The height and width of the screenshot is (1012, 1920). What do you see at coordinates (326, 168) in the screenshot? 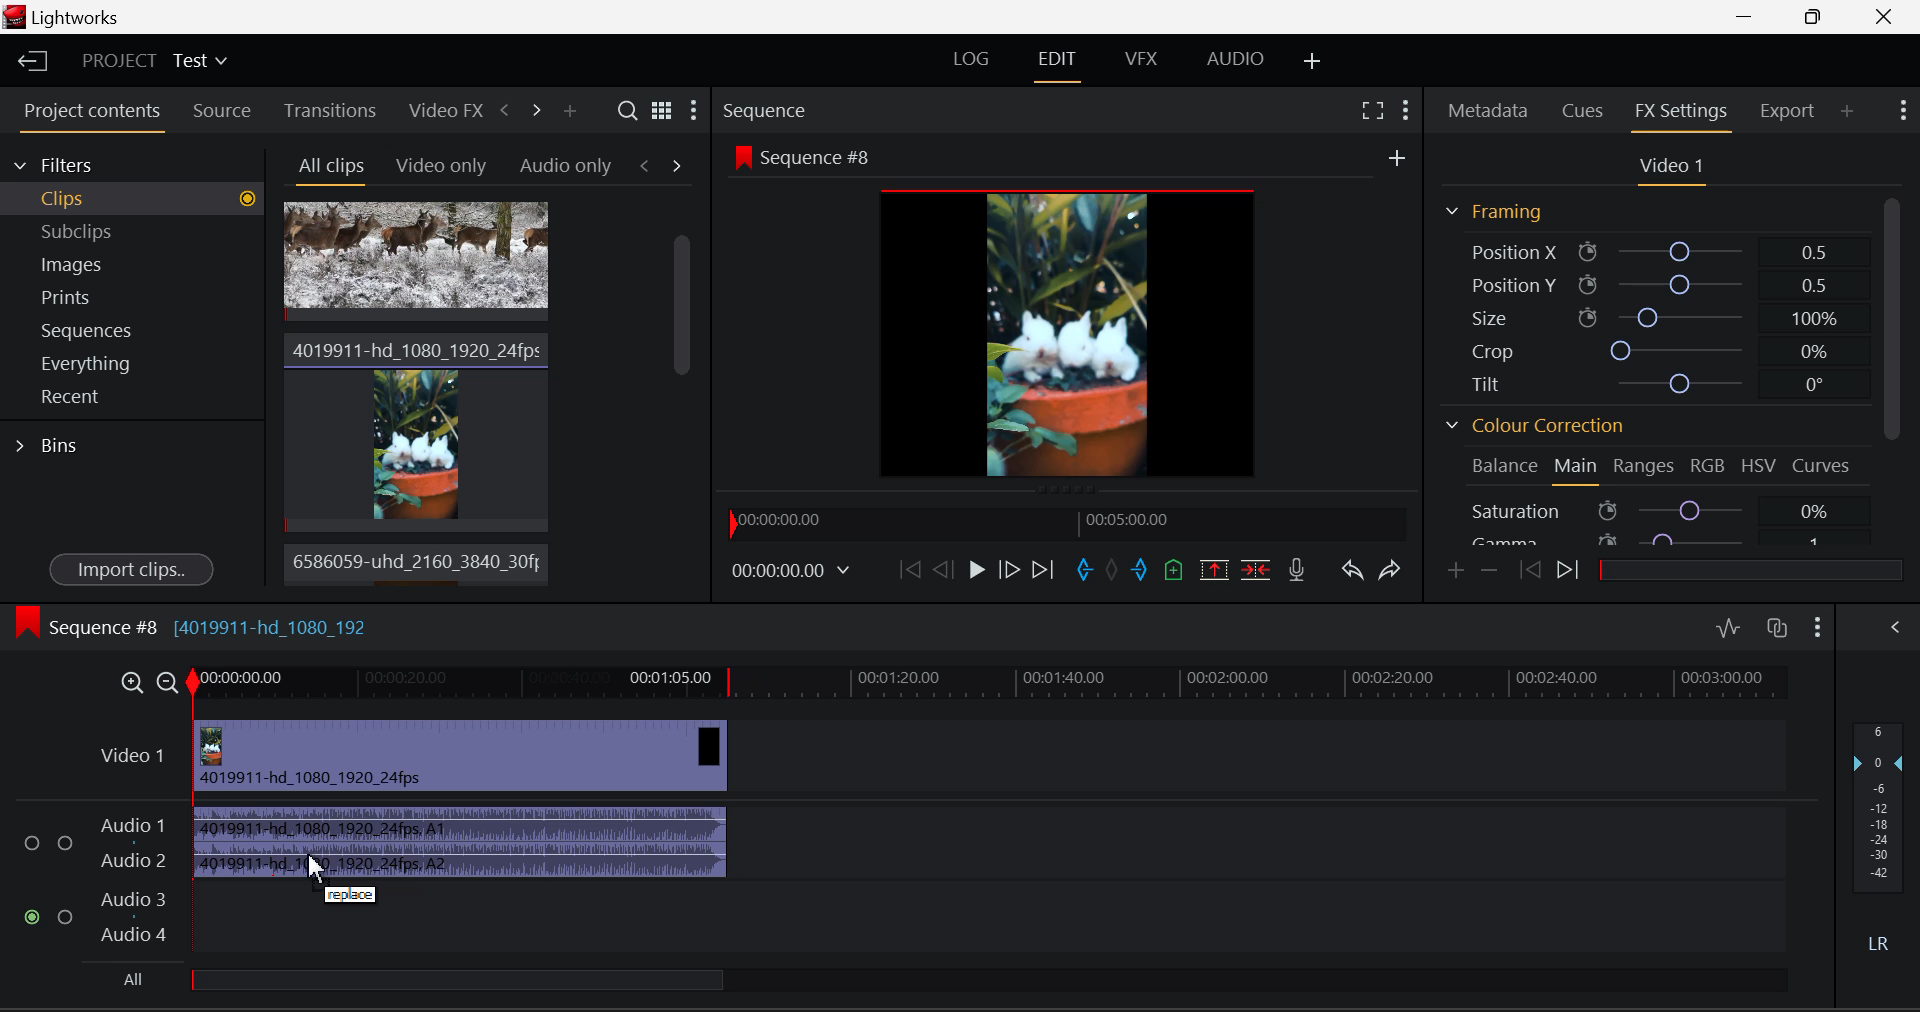
I see `All clips tab open` at bounding box center [326, 168].